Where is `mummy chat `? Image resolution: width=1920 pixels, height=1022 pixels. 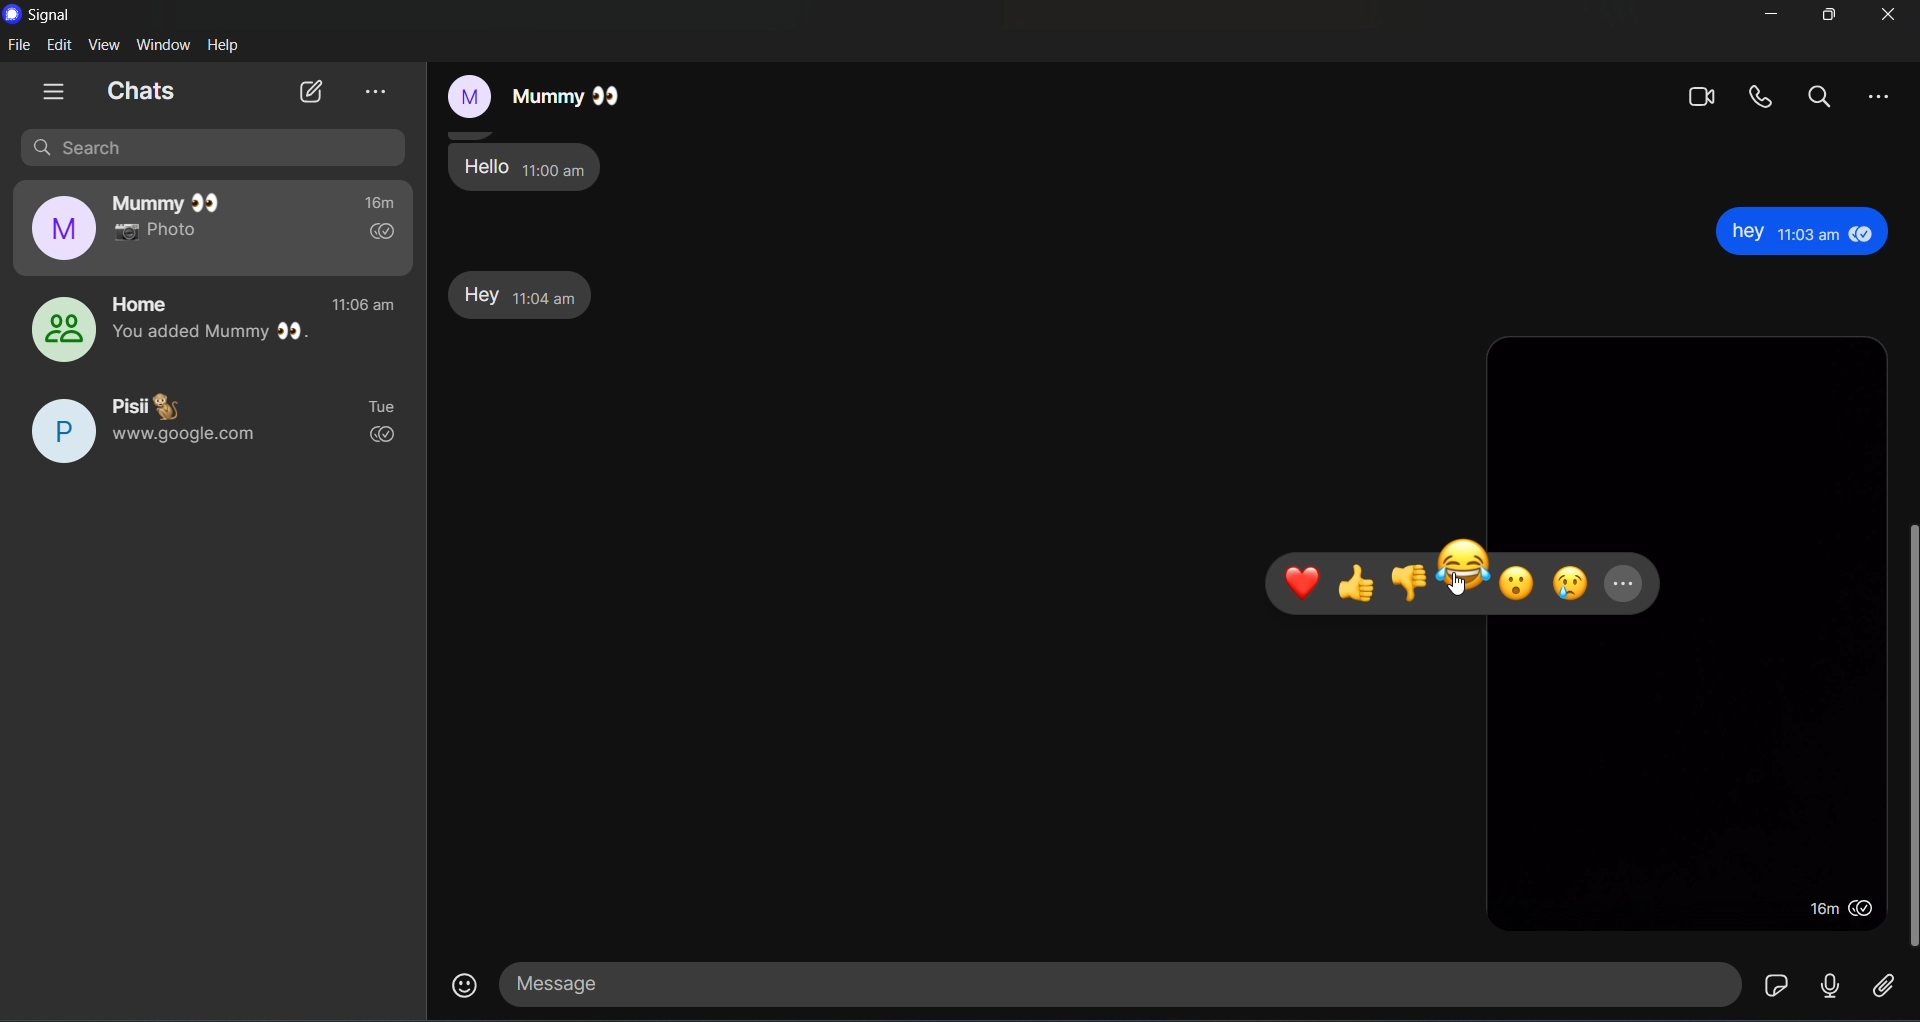
mummy chat  is located at coordinates (530, 92).